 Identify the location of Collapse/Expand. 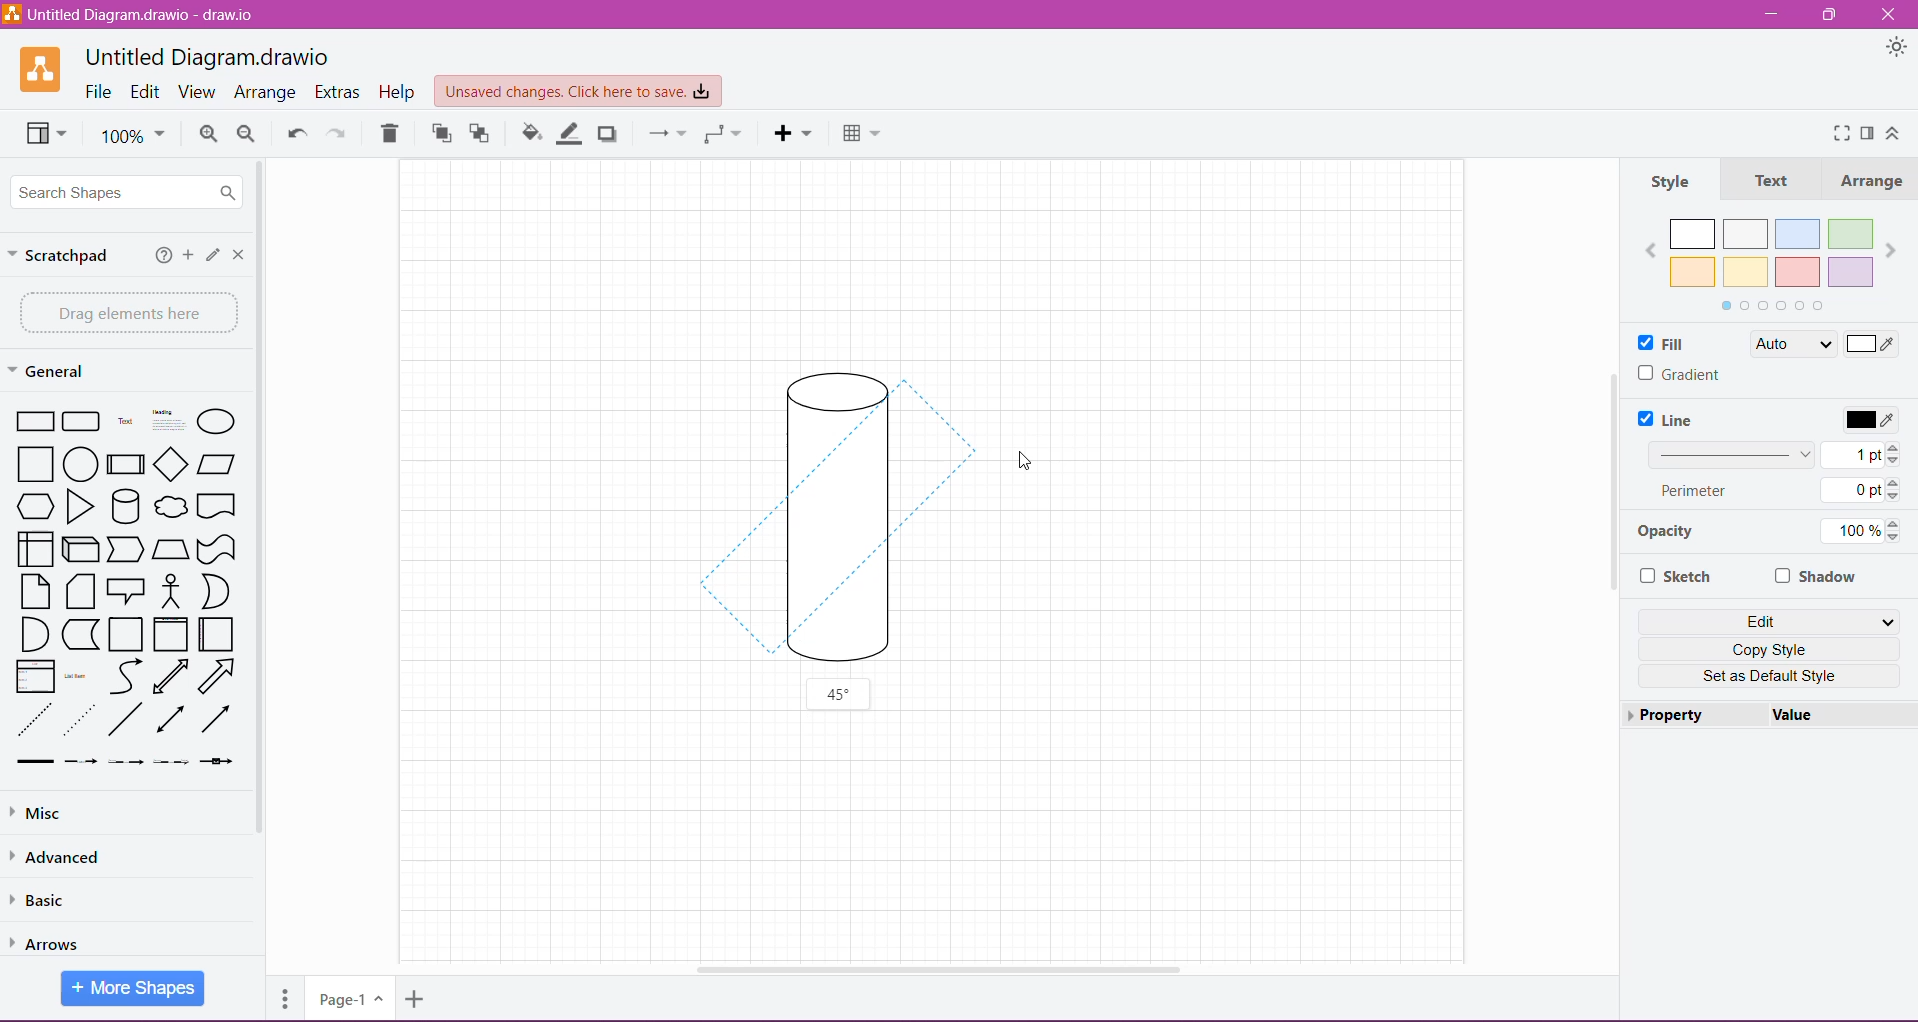
(1894, 133).